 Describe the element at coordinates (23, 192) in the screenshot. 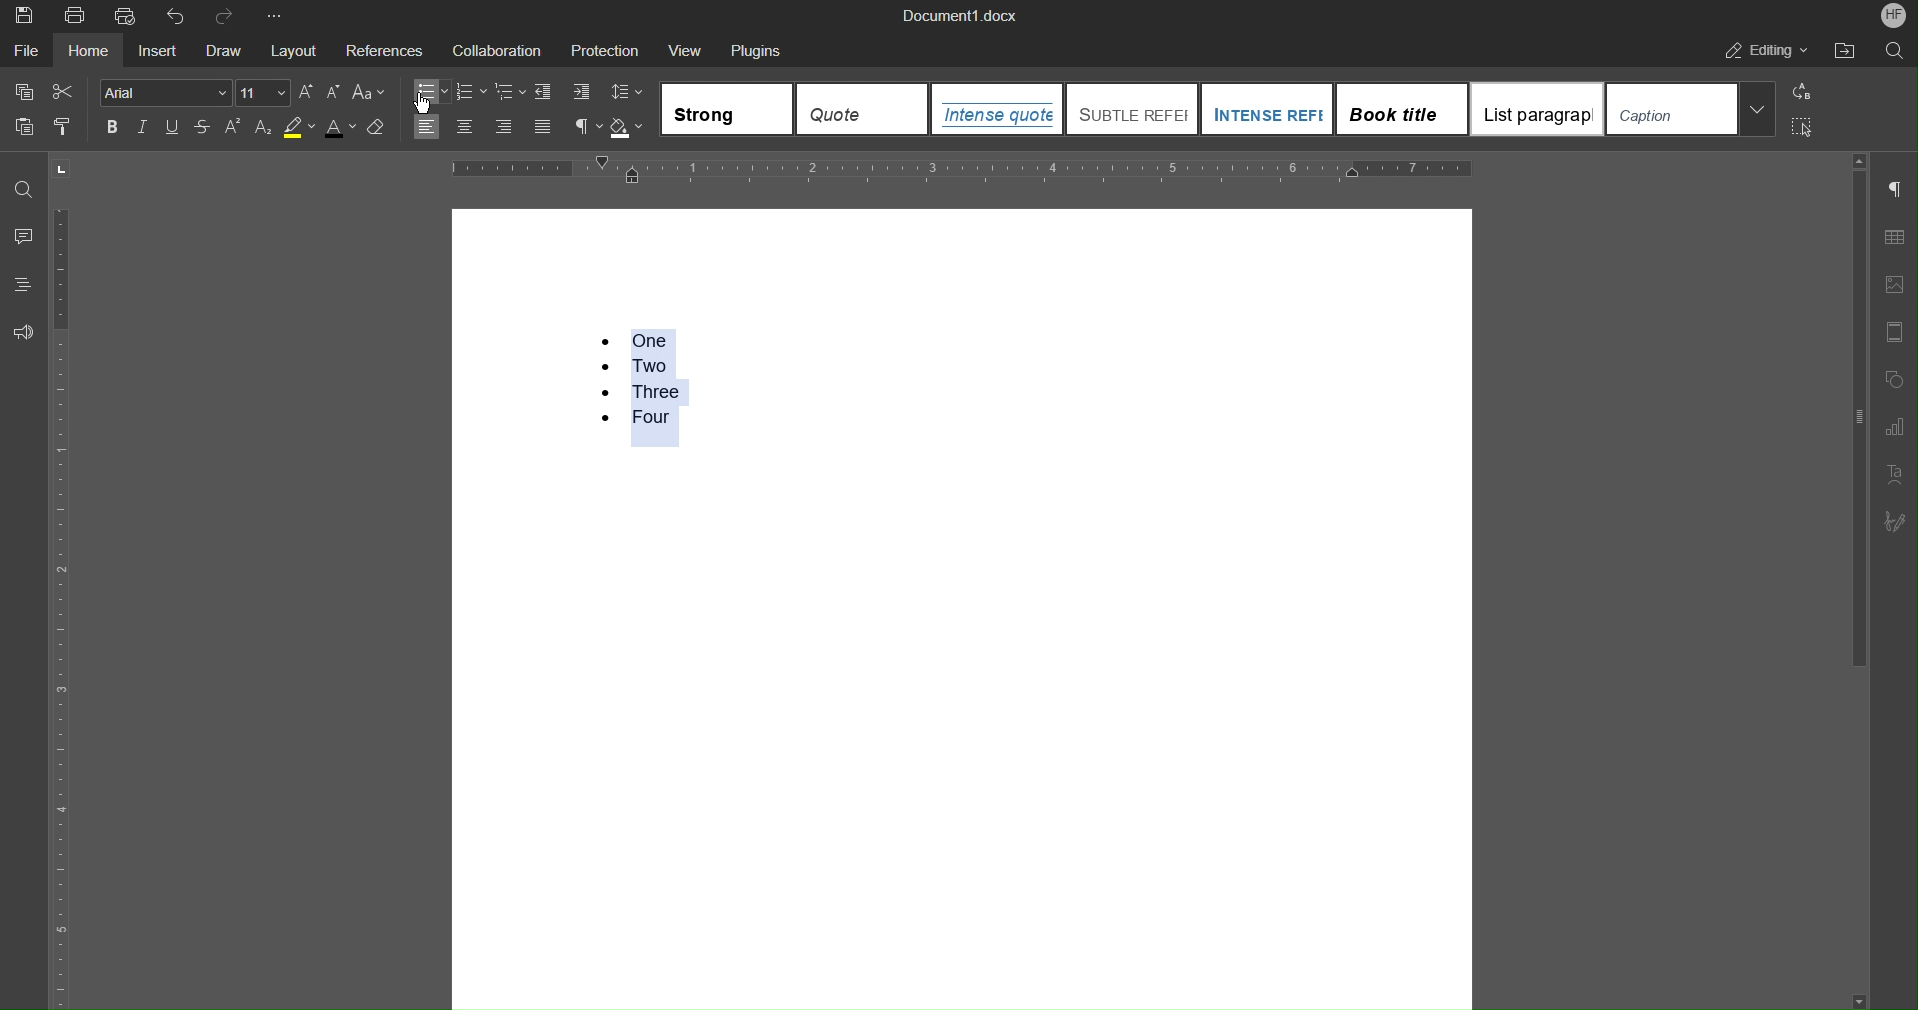

I see `Find` at that location.